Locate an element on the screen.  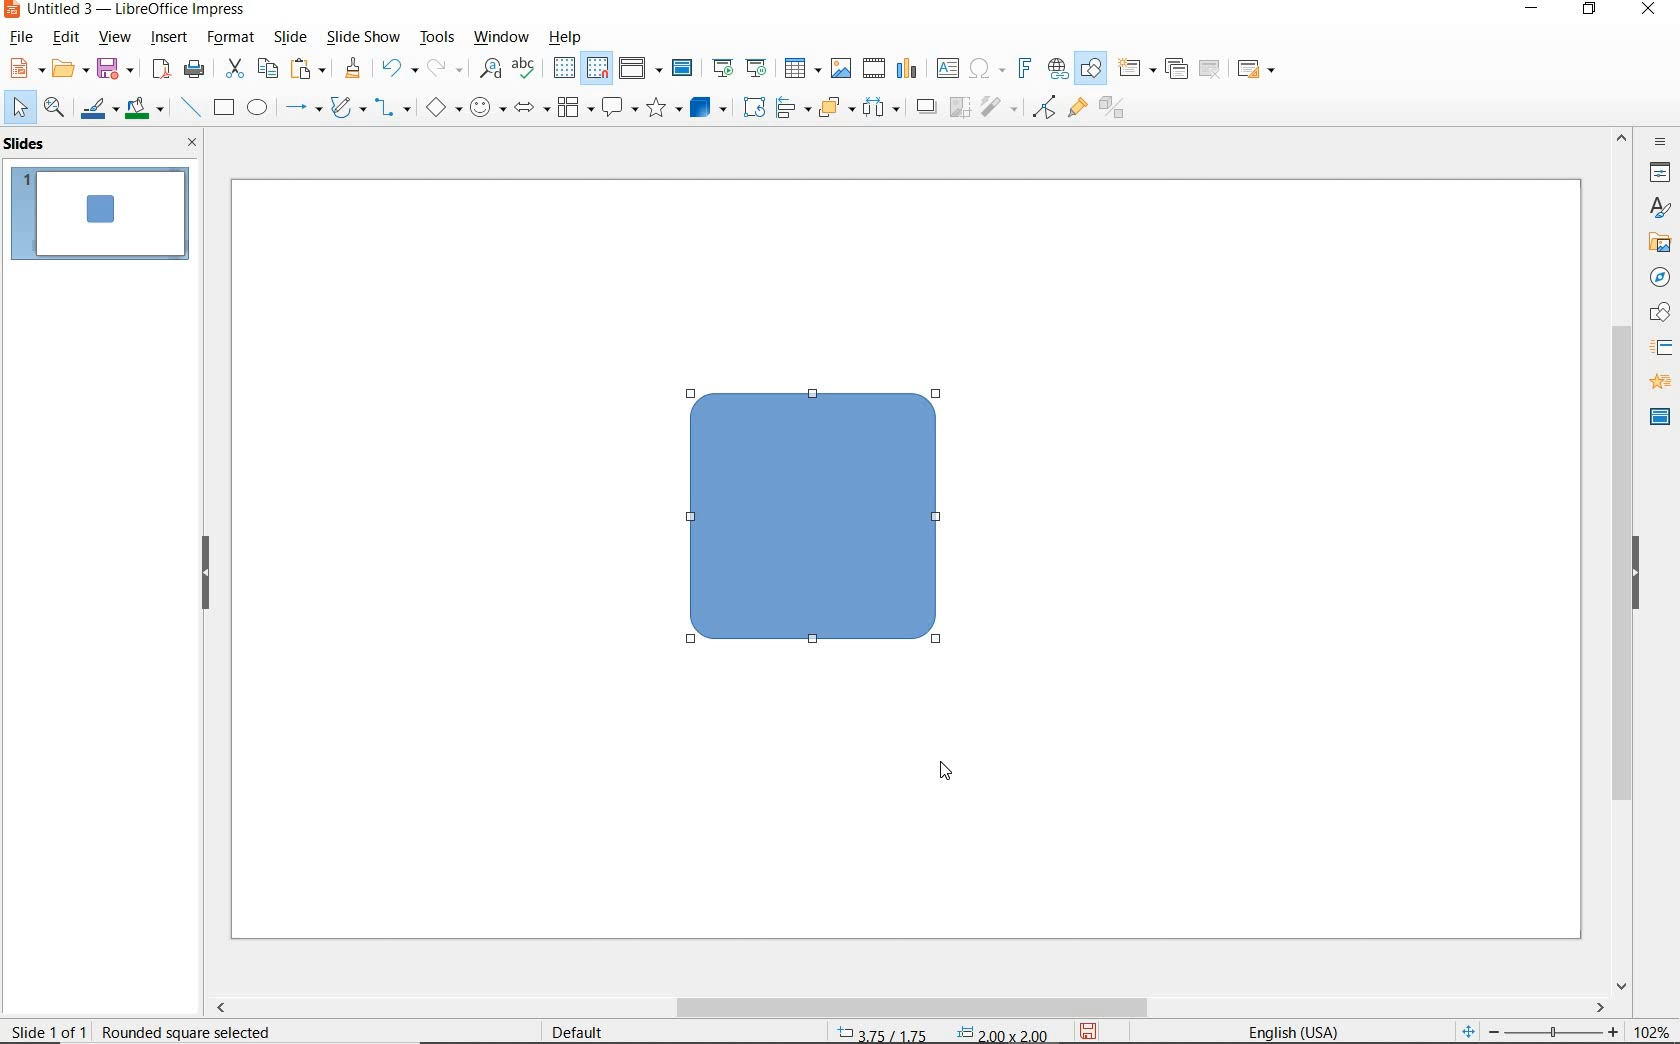
callout shapes is located at coordinates (621, 109).